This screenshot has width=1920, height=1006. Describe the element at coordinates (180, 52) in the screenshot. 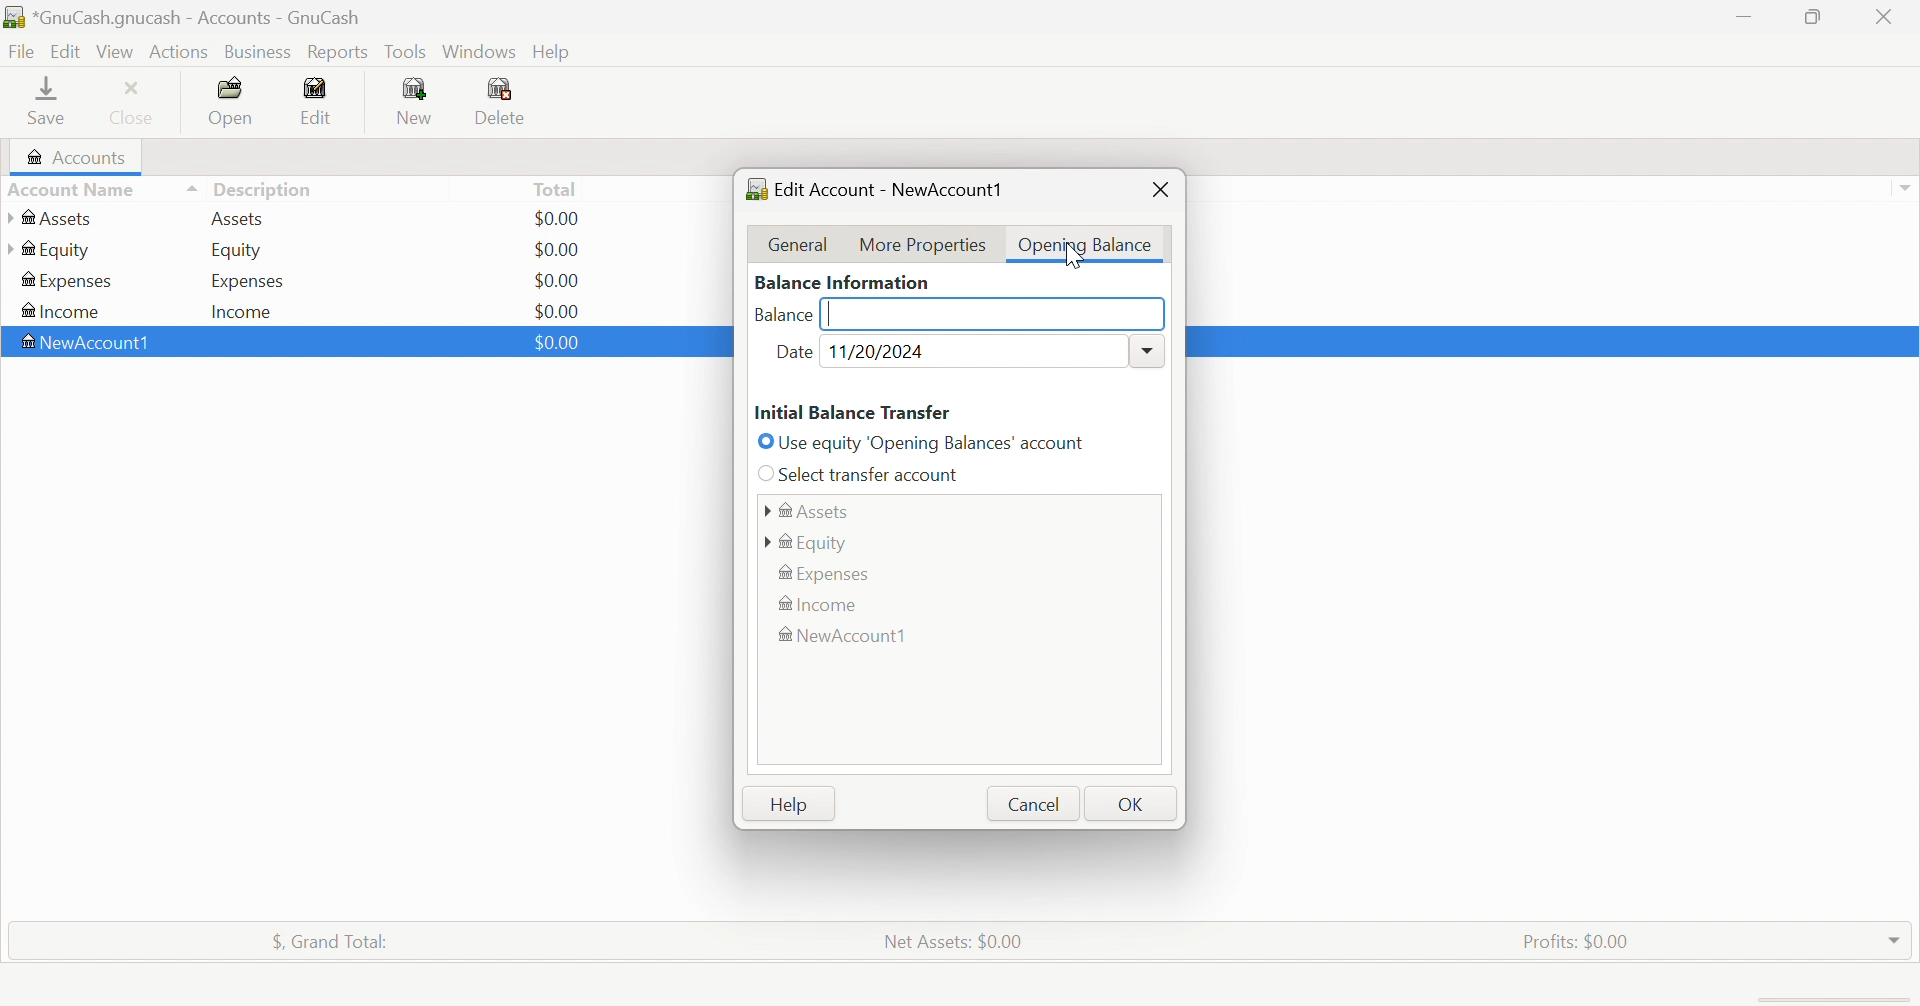

I see `Actions` at that location.